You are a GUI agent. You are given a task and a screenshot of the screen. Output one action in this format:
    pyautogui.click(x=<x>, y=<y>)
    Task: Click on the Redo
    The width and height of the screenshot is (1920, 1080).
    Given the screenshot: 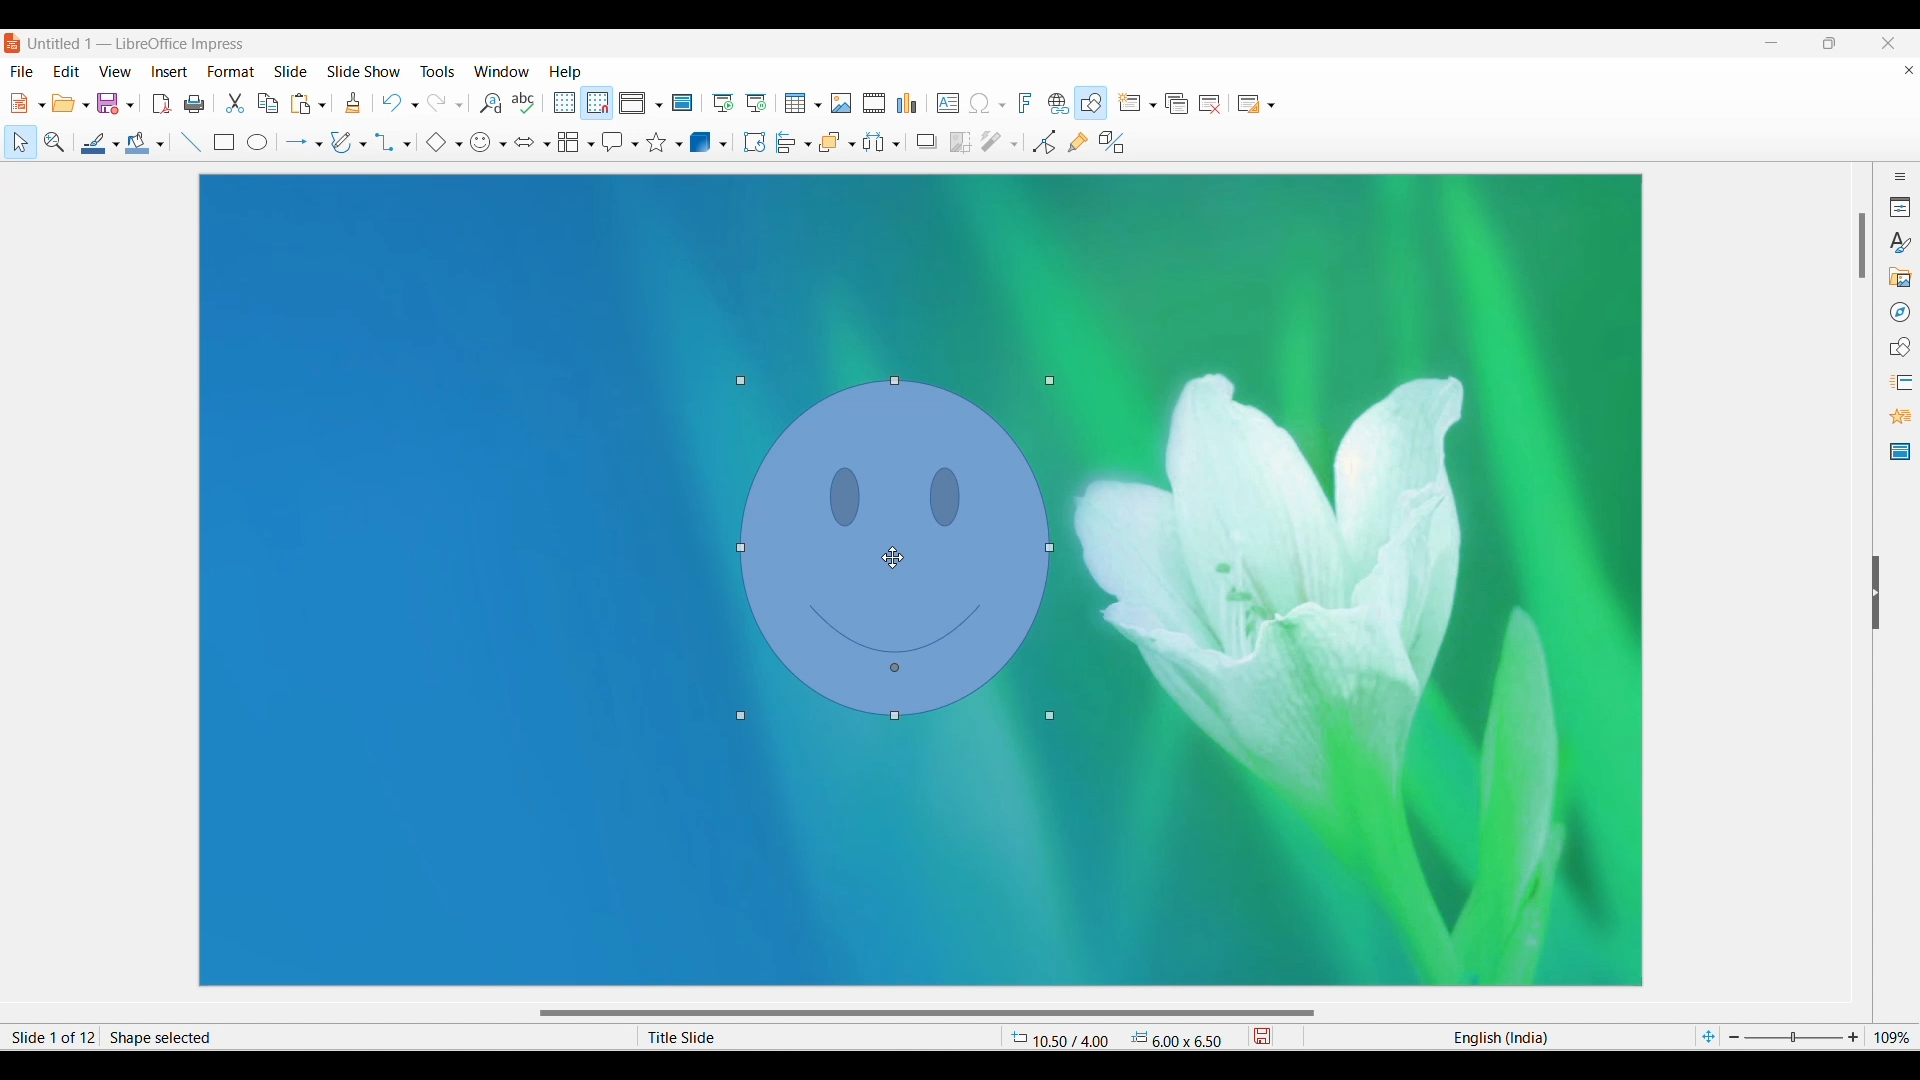 What is the action you would take?
    pyautogui.click(x=438, y=103)
    